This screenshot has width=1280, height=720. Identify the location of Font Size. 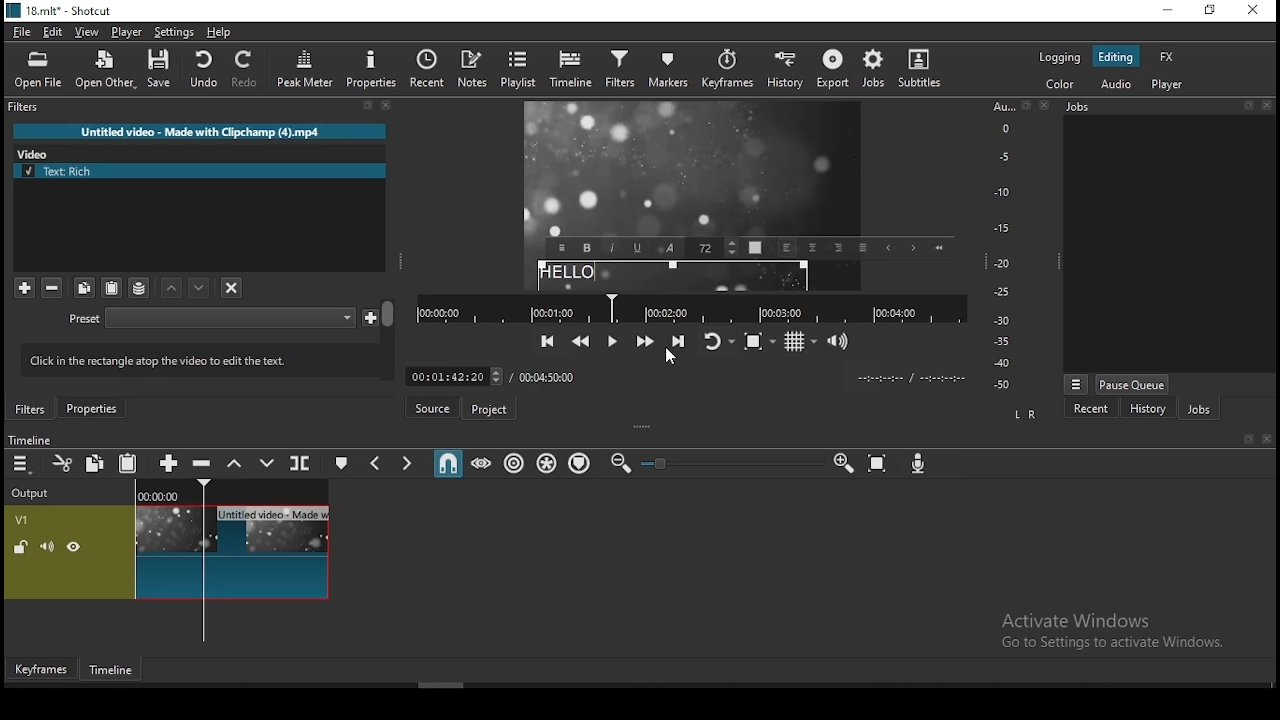
(714, 248).